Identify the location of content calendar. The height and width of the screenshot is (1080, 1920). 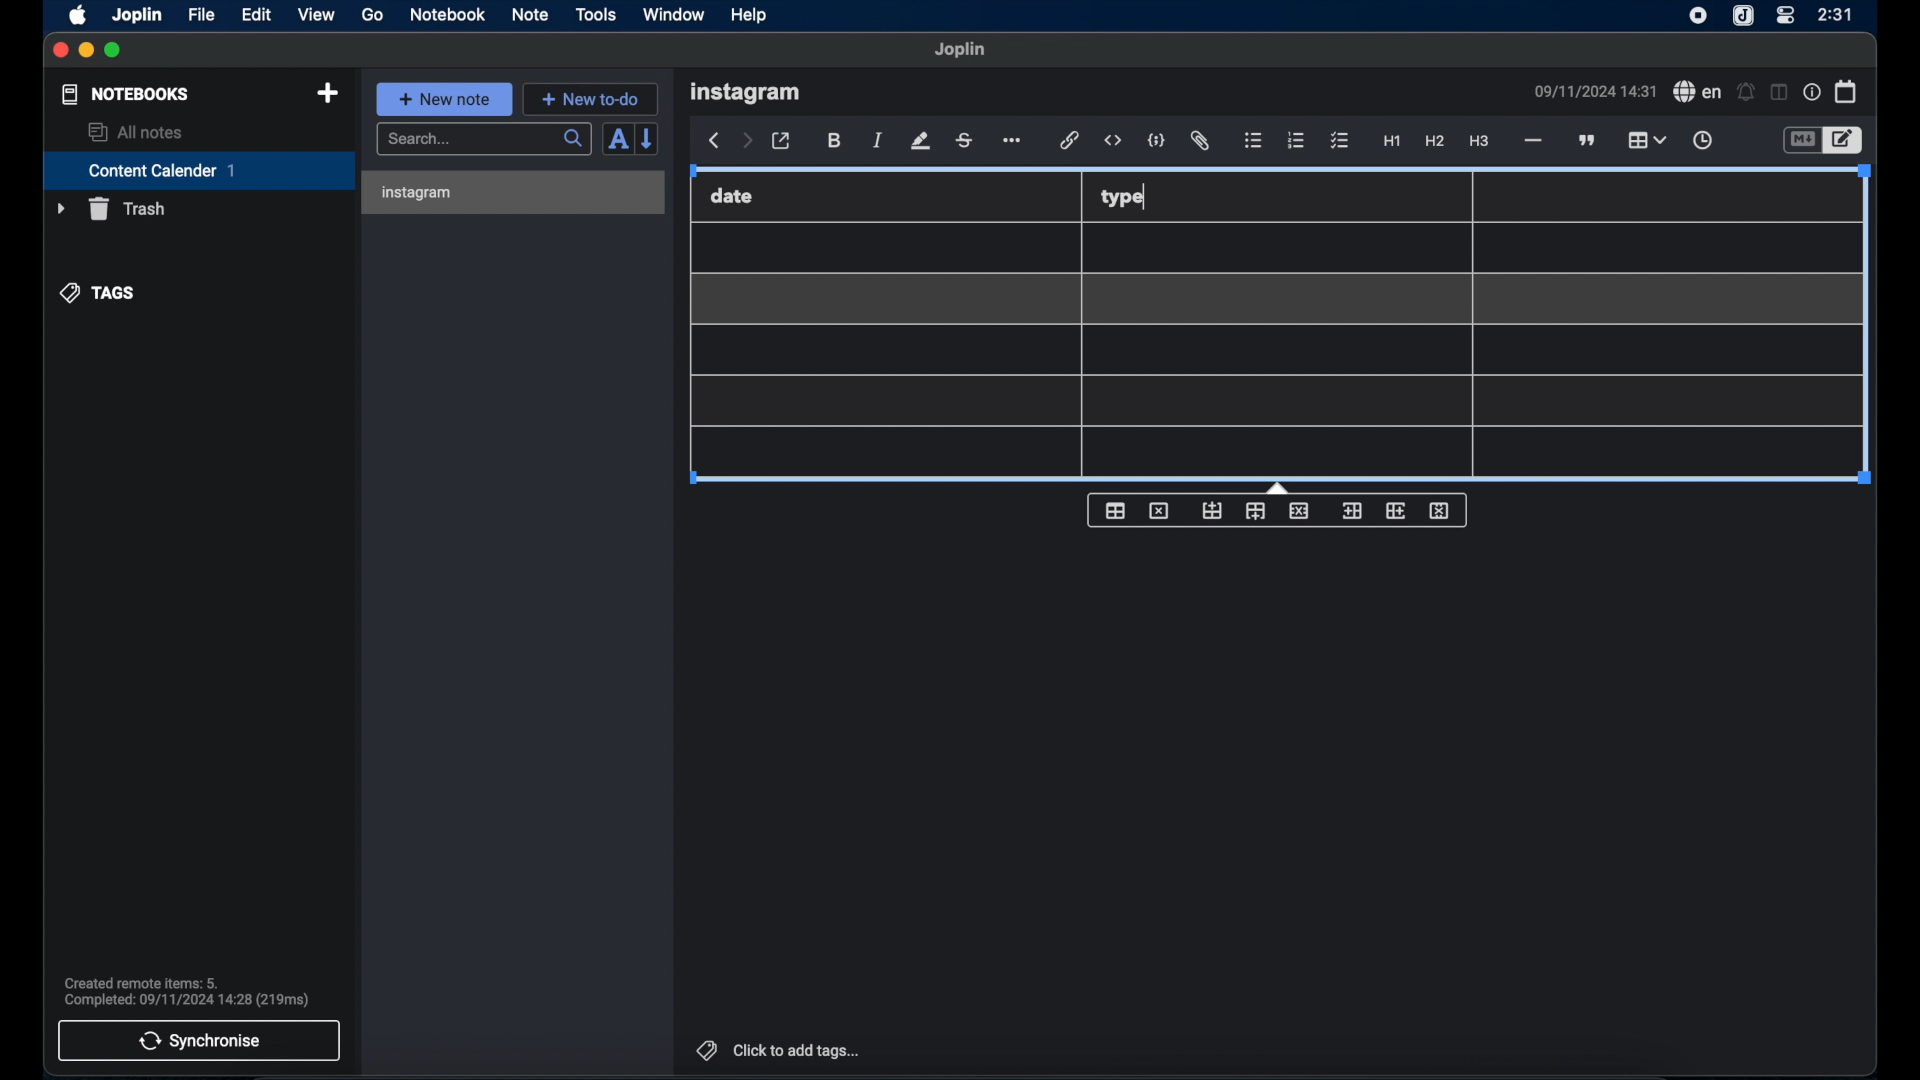
(199, 170).